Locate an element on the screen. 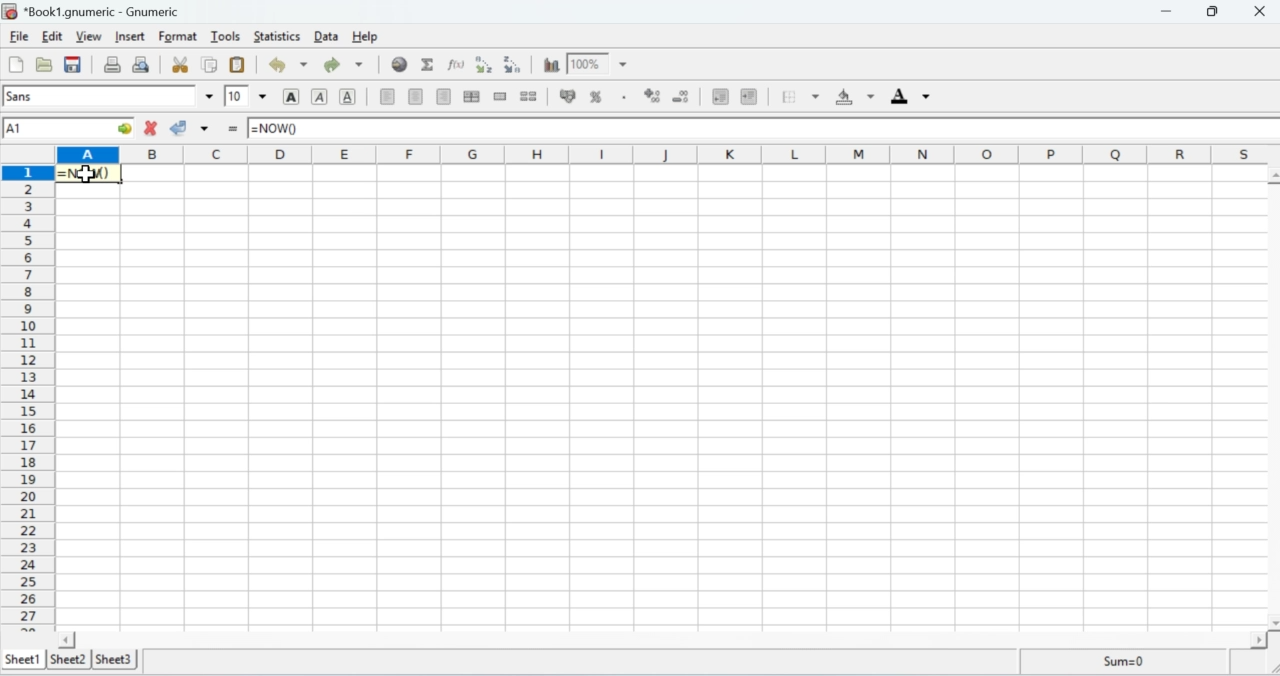 Image resolution: width=1280 pixels, height=676 pixels. Cell name A1 is located at coordinates (49, 128).